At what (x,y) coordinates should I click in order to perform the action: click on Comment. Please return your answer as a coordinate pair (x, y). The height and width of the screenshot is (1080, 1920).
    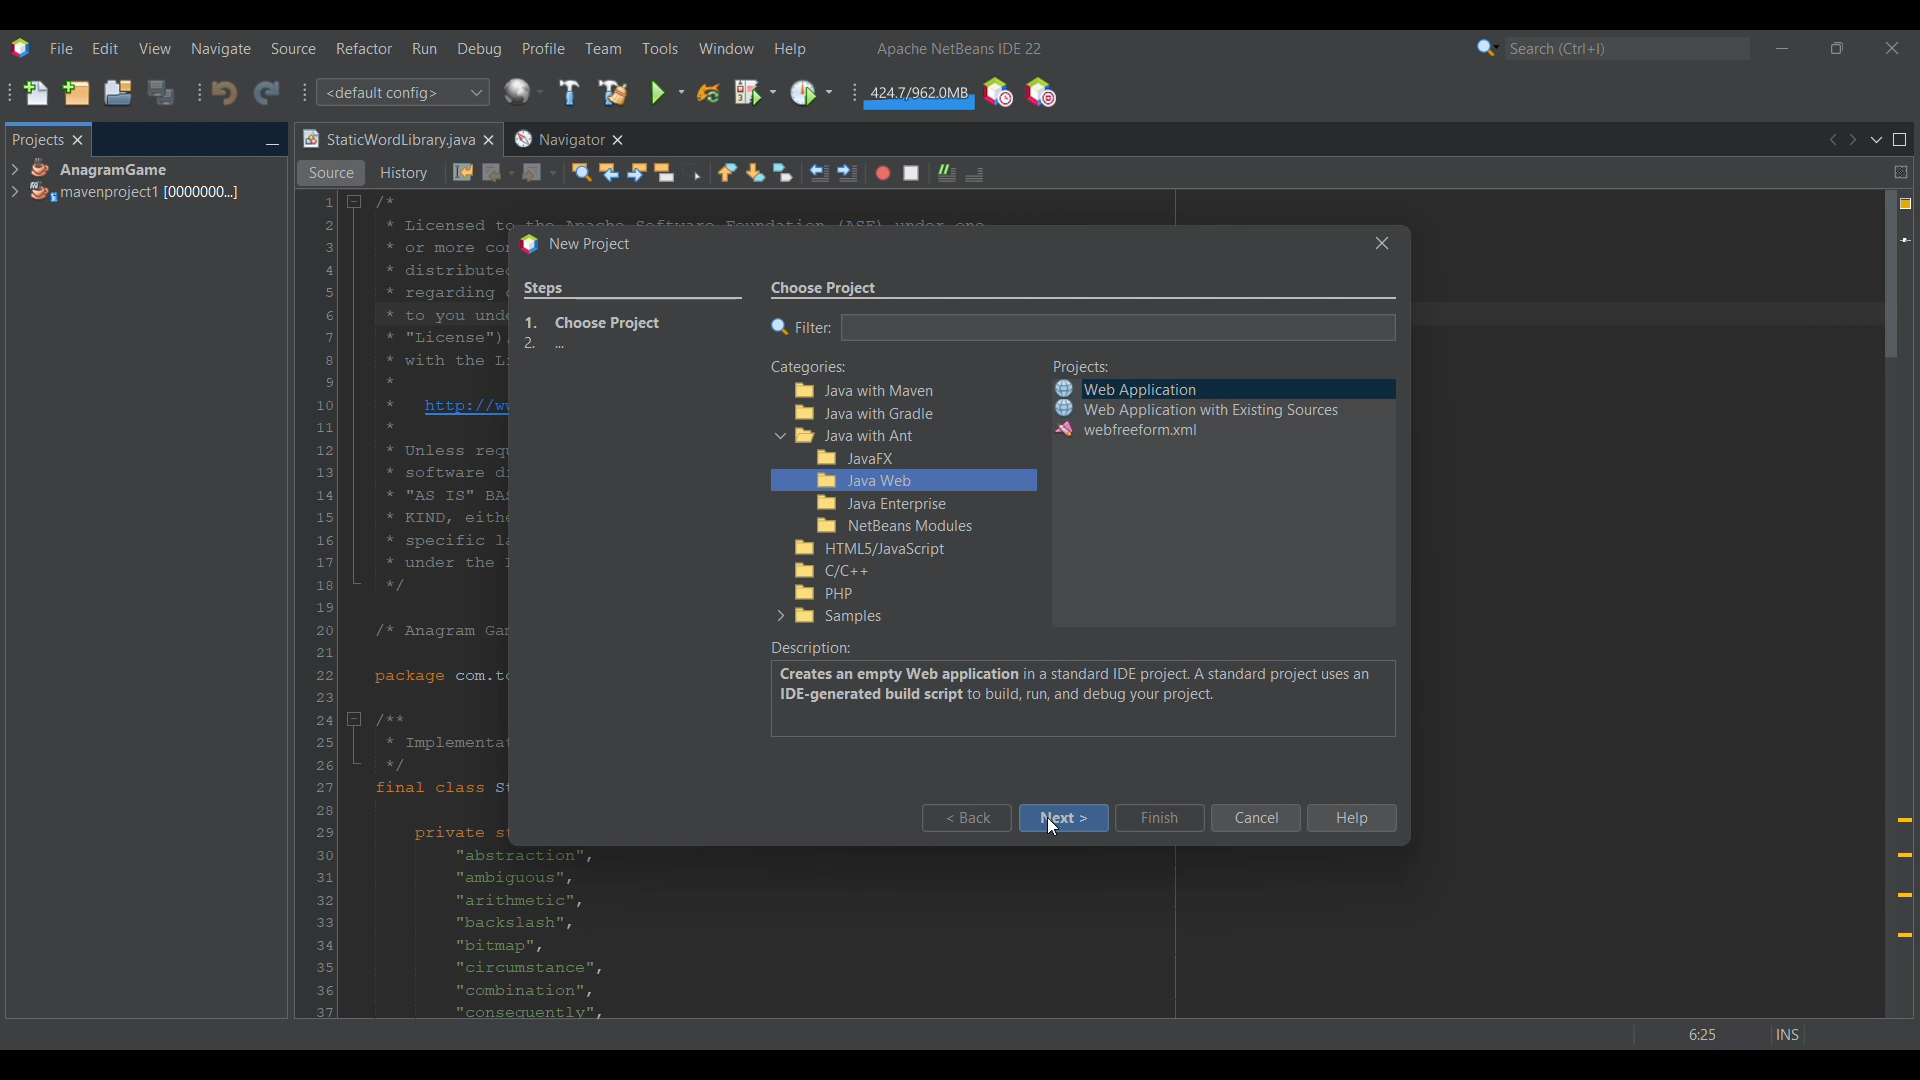
    Looking at the image, I should click on (974, 174).